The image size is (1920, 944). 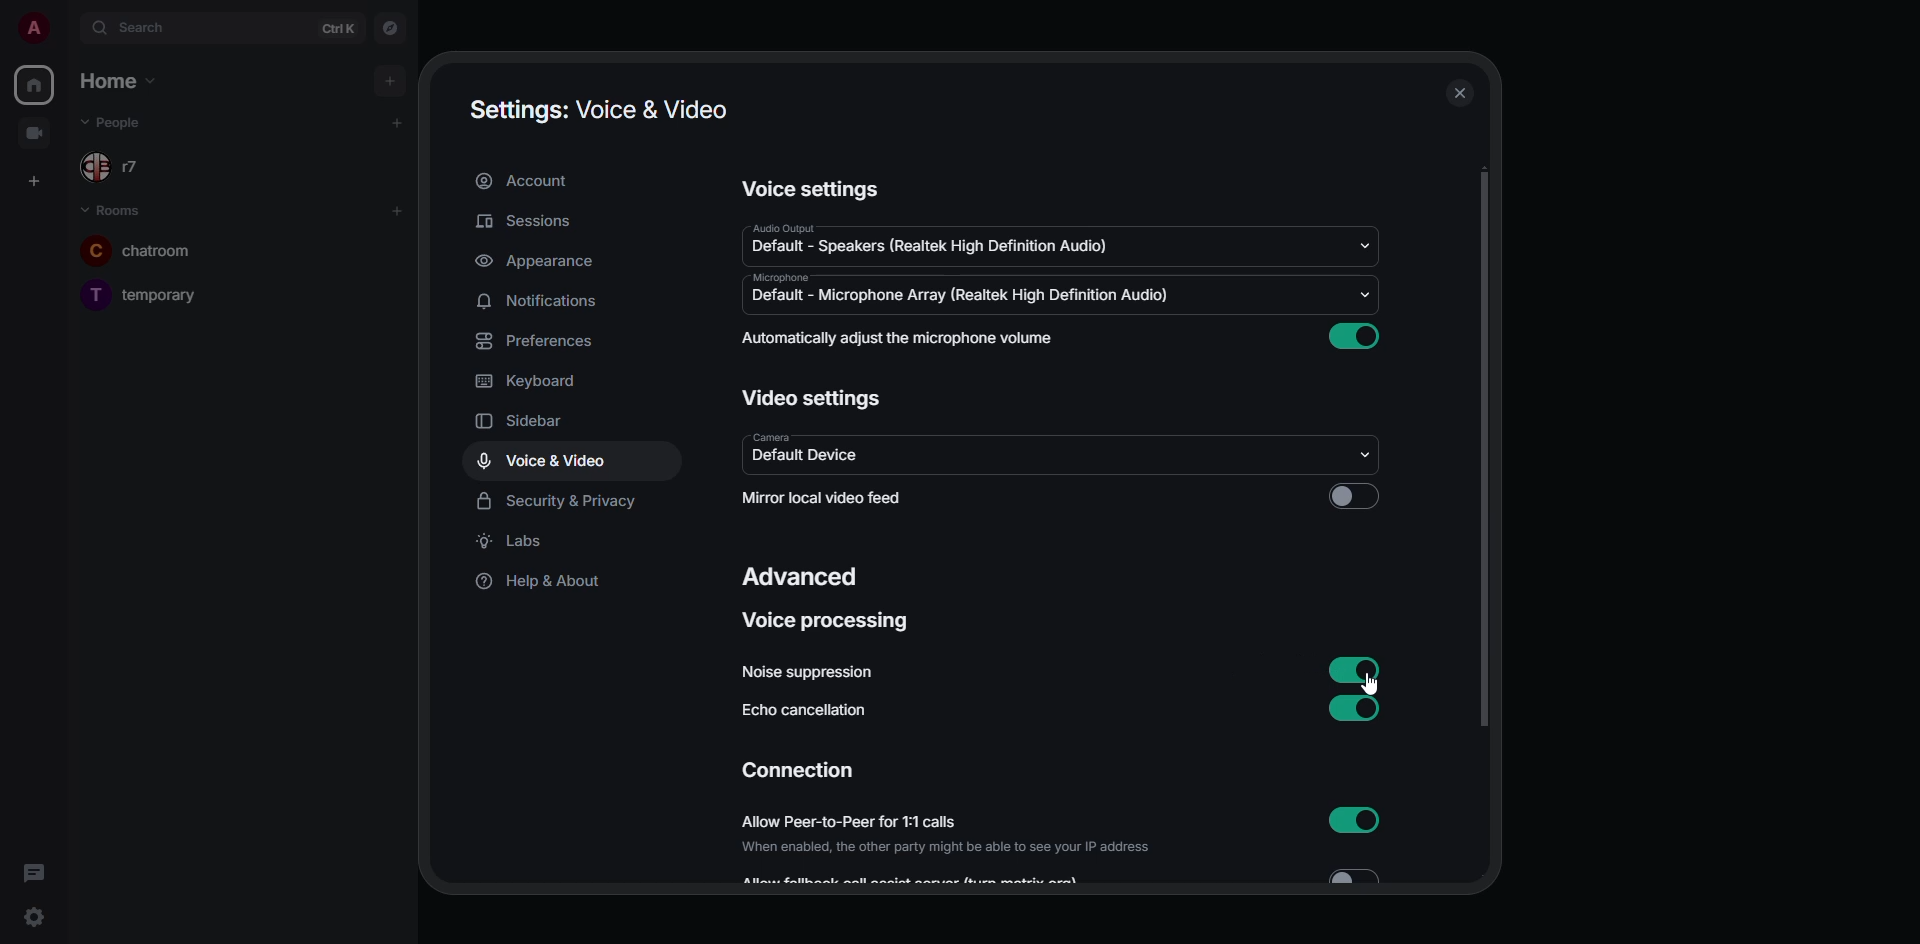 What do you see at coordinates (555, 502) in the screenshot?
I see `security & privacy` at bounding box center [555, 502].